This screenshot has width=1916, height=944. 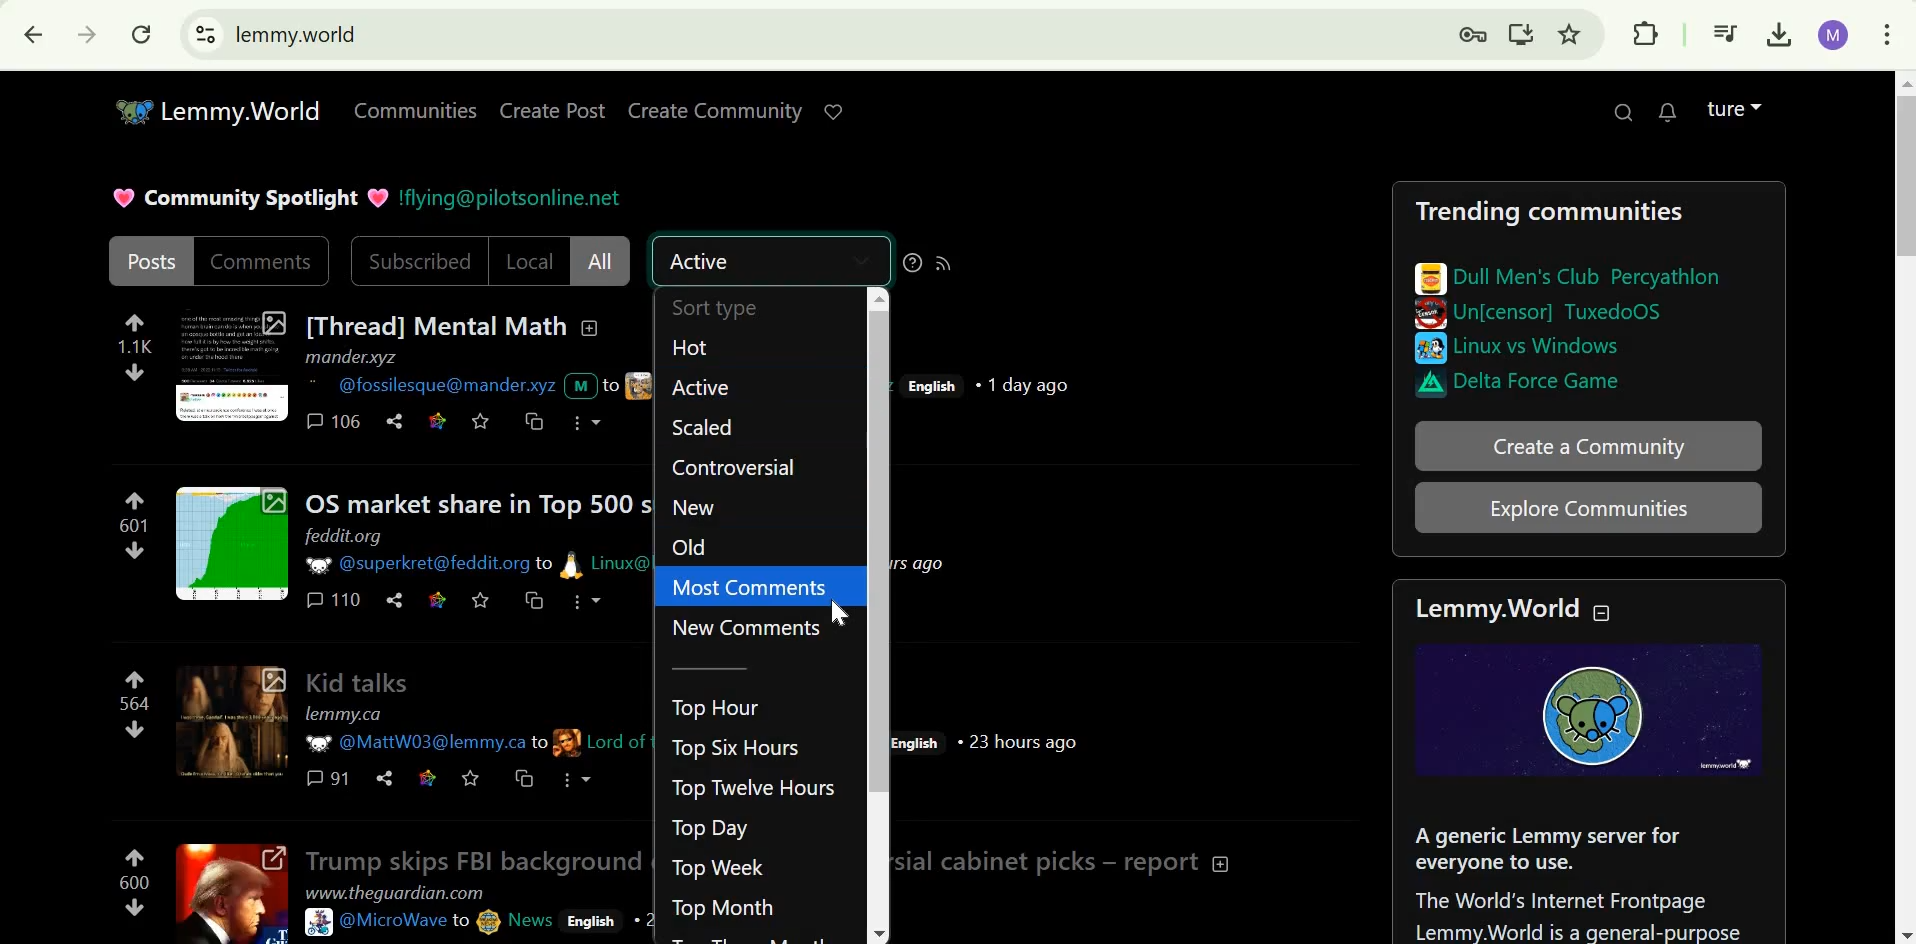 I want to click on SUbscribed, so click(x=419, y=259).